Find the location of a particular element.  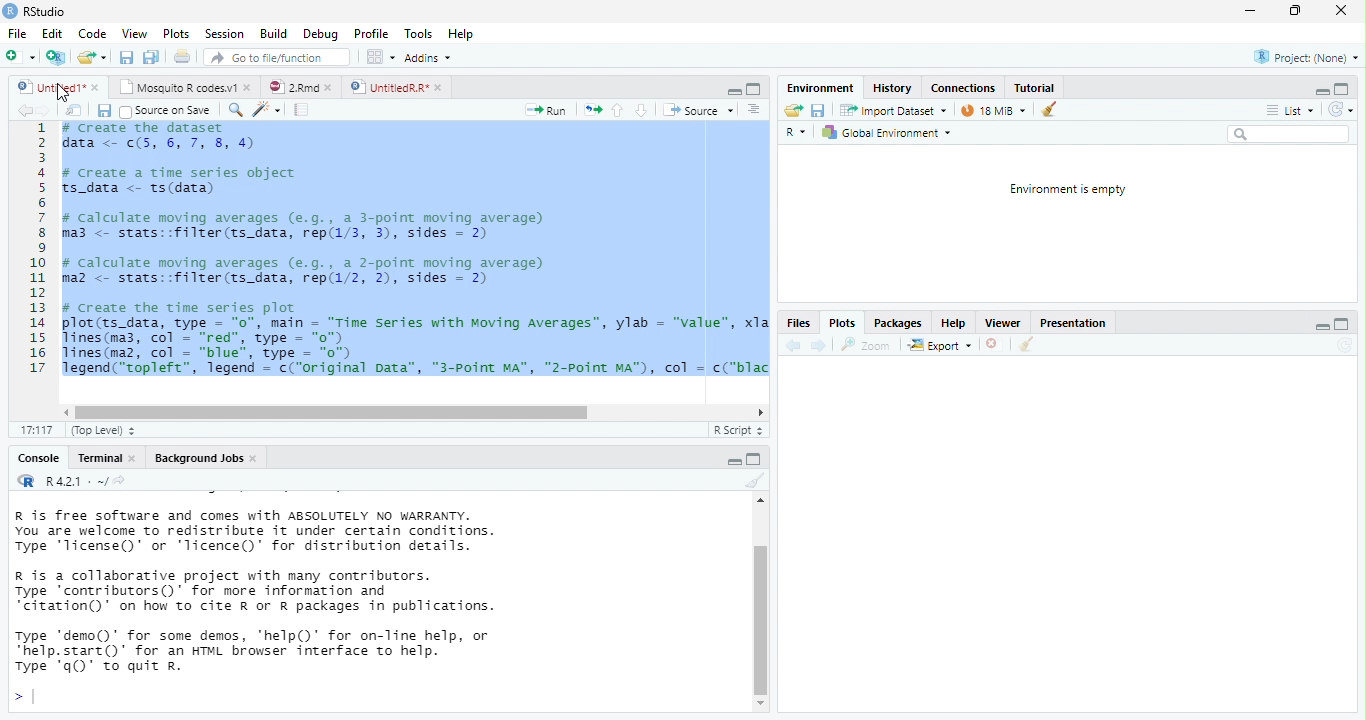

print current file is located at coordinates (151, 57).